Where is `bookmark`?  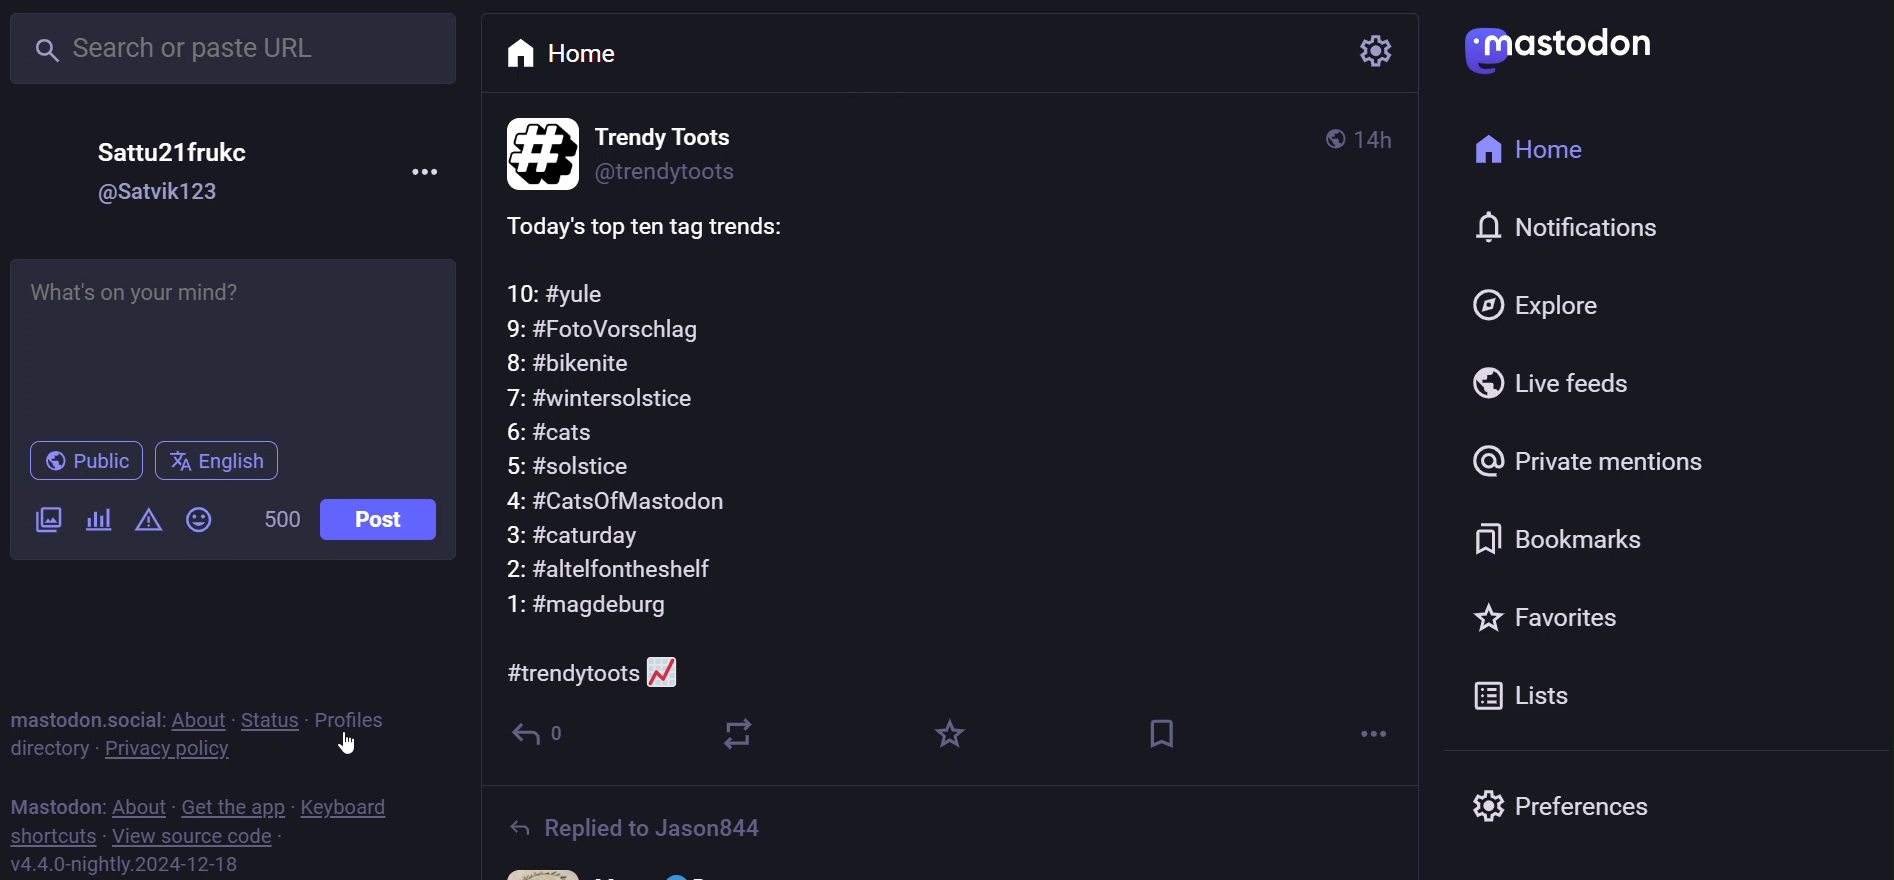
bookmark is located at coordinates (1160, 734).